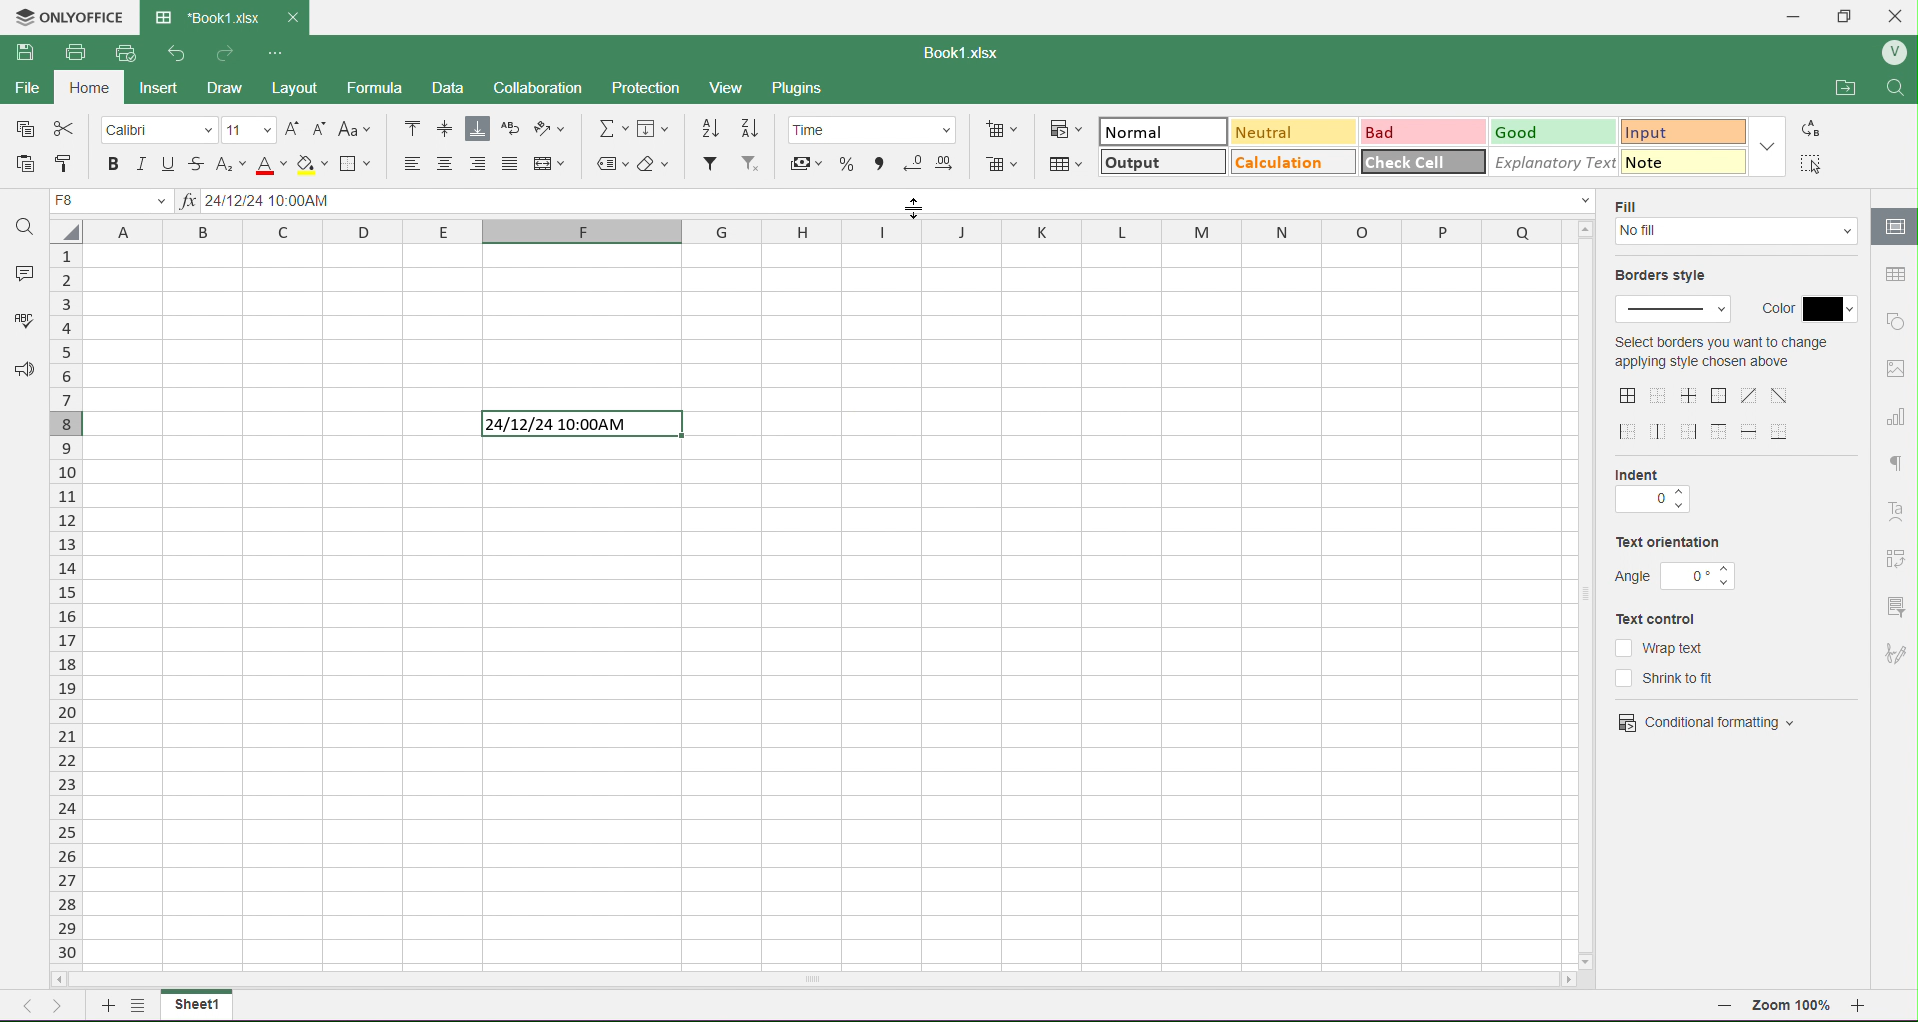  What do you see at coordinates (550, 88) in the screenshot?
I see `Collaboration` at bounding box center [550, 88].